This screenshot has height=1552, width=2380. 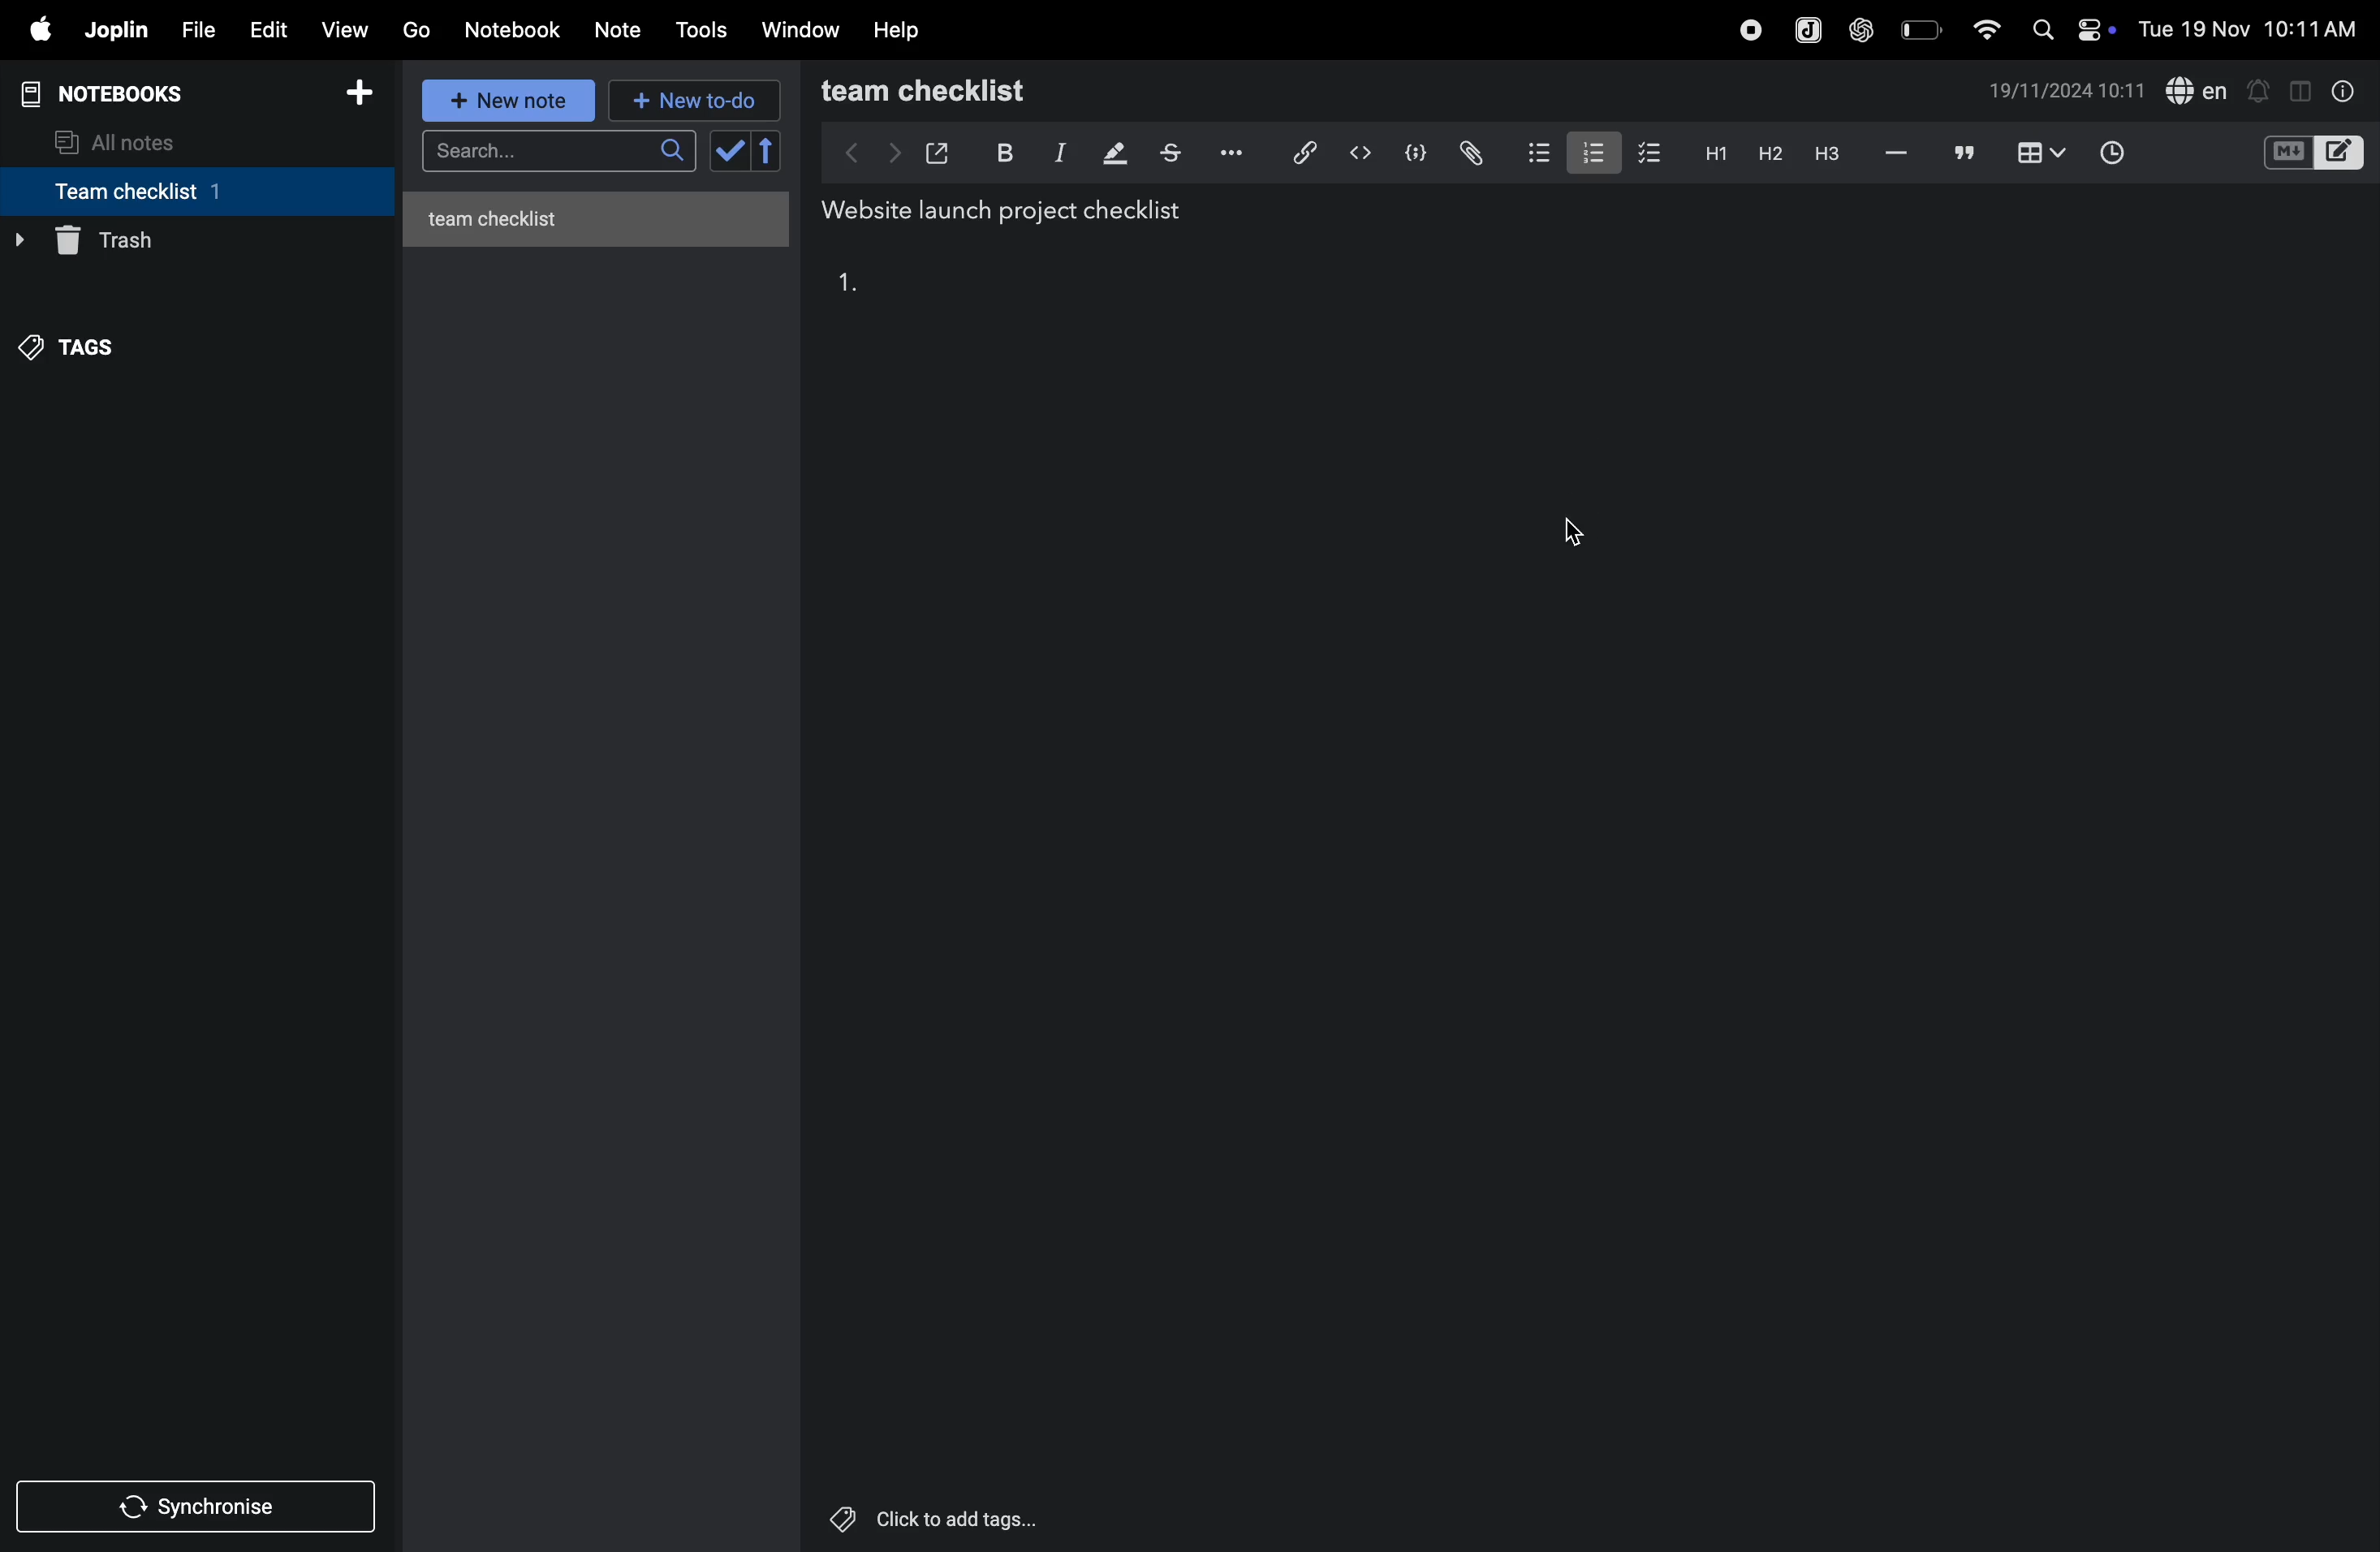 I want to click on options, so click(x=1228, y=153).